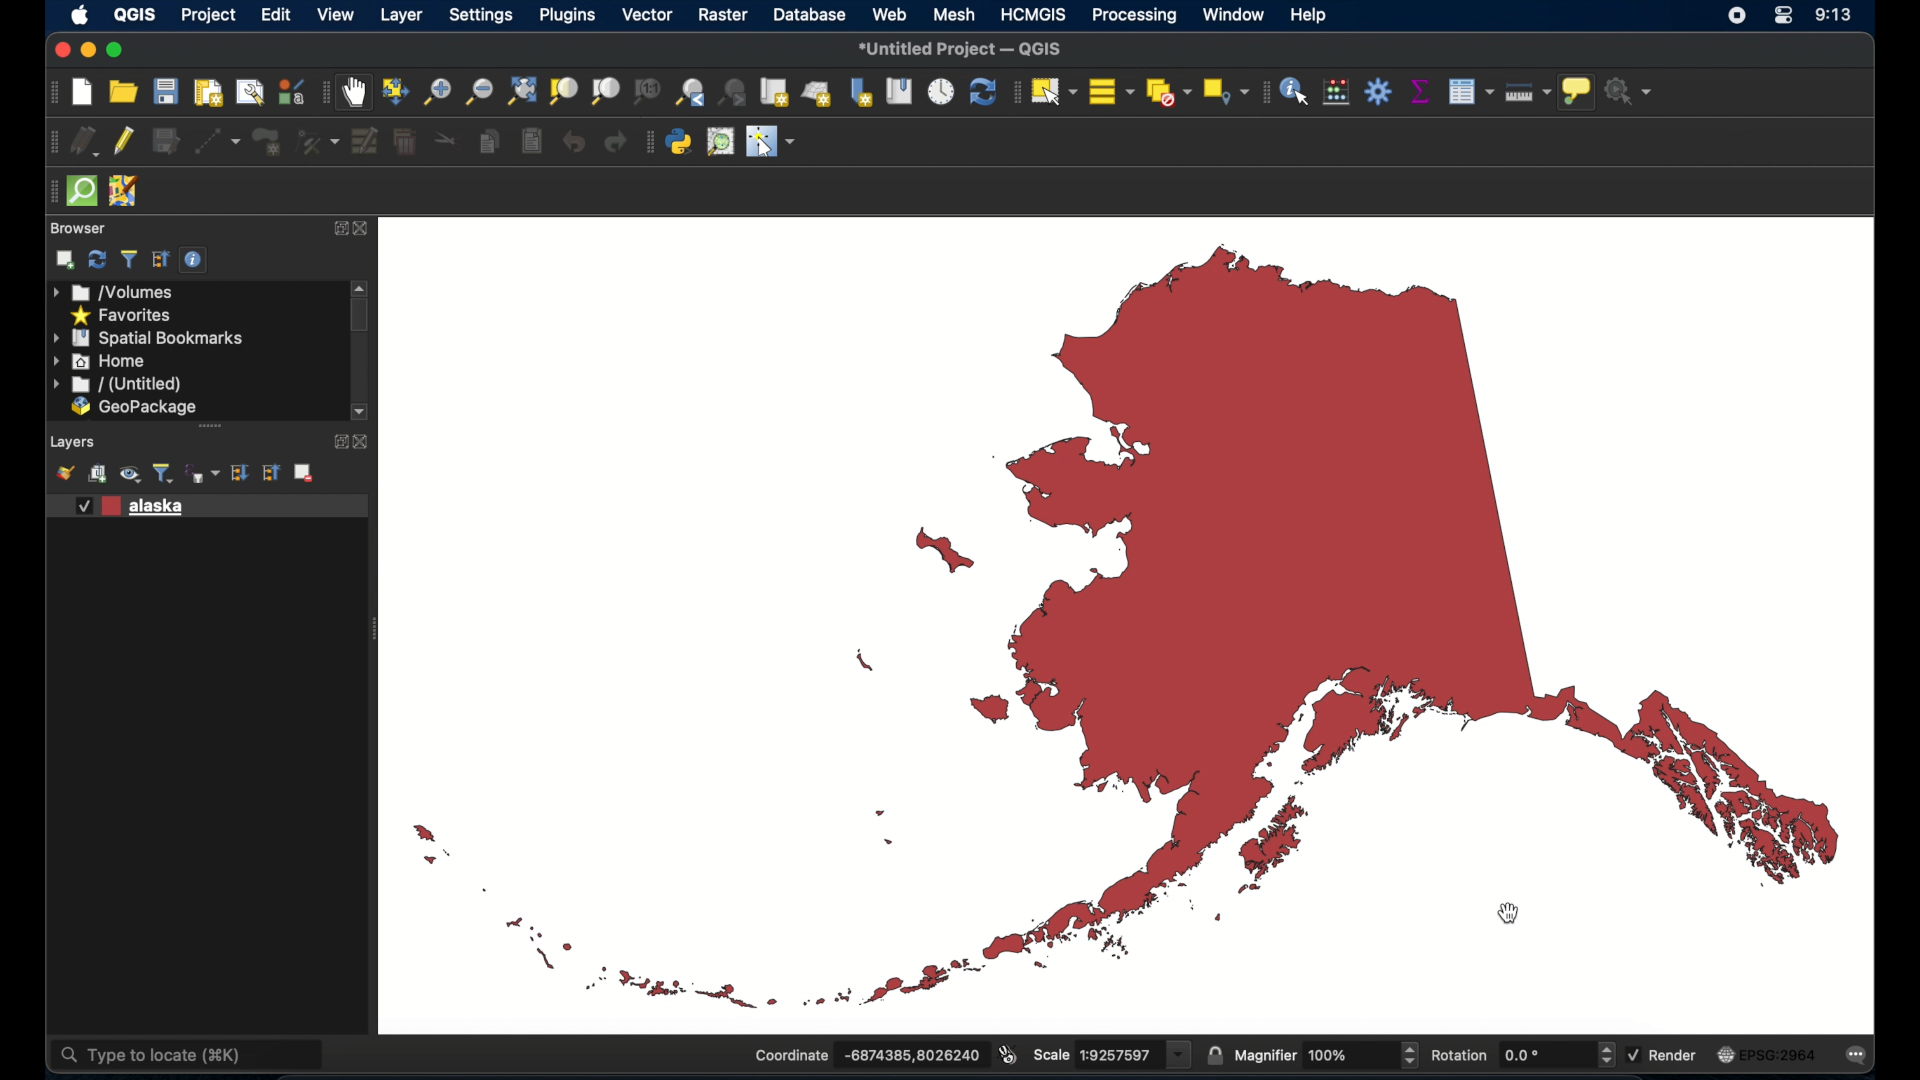 The image size is (1920, 1080). What do you see at coordinates (136, 15) in the screenshot?
I see `QGIS` at bounding box center [136, 15].